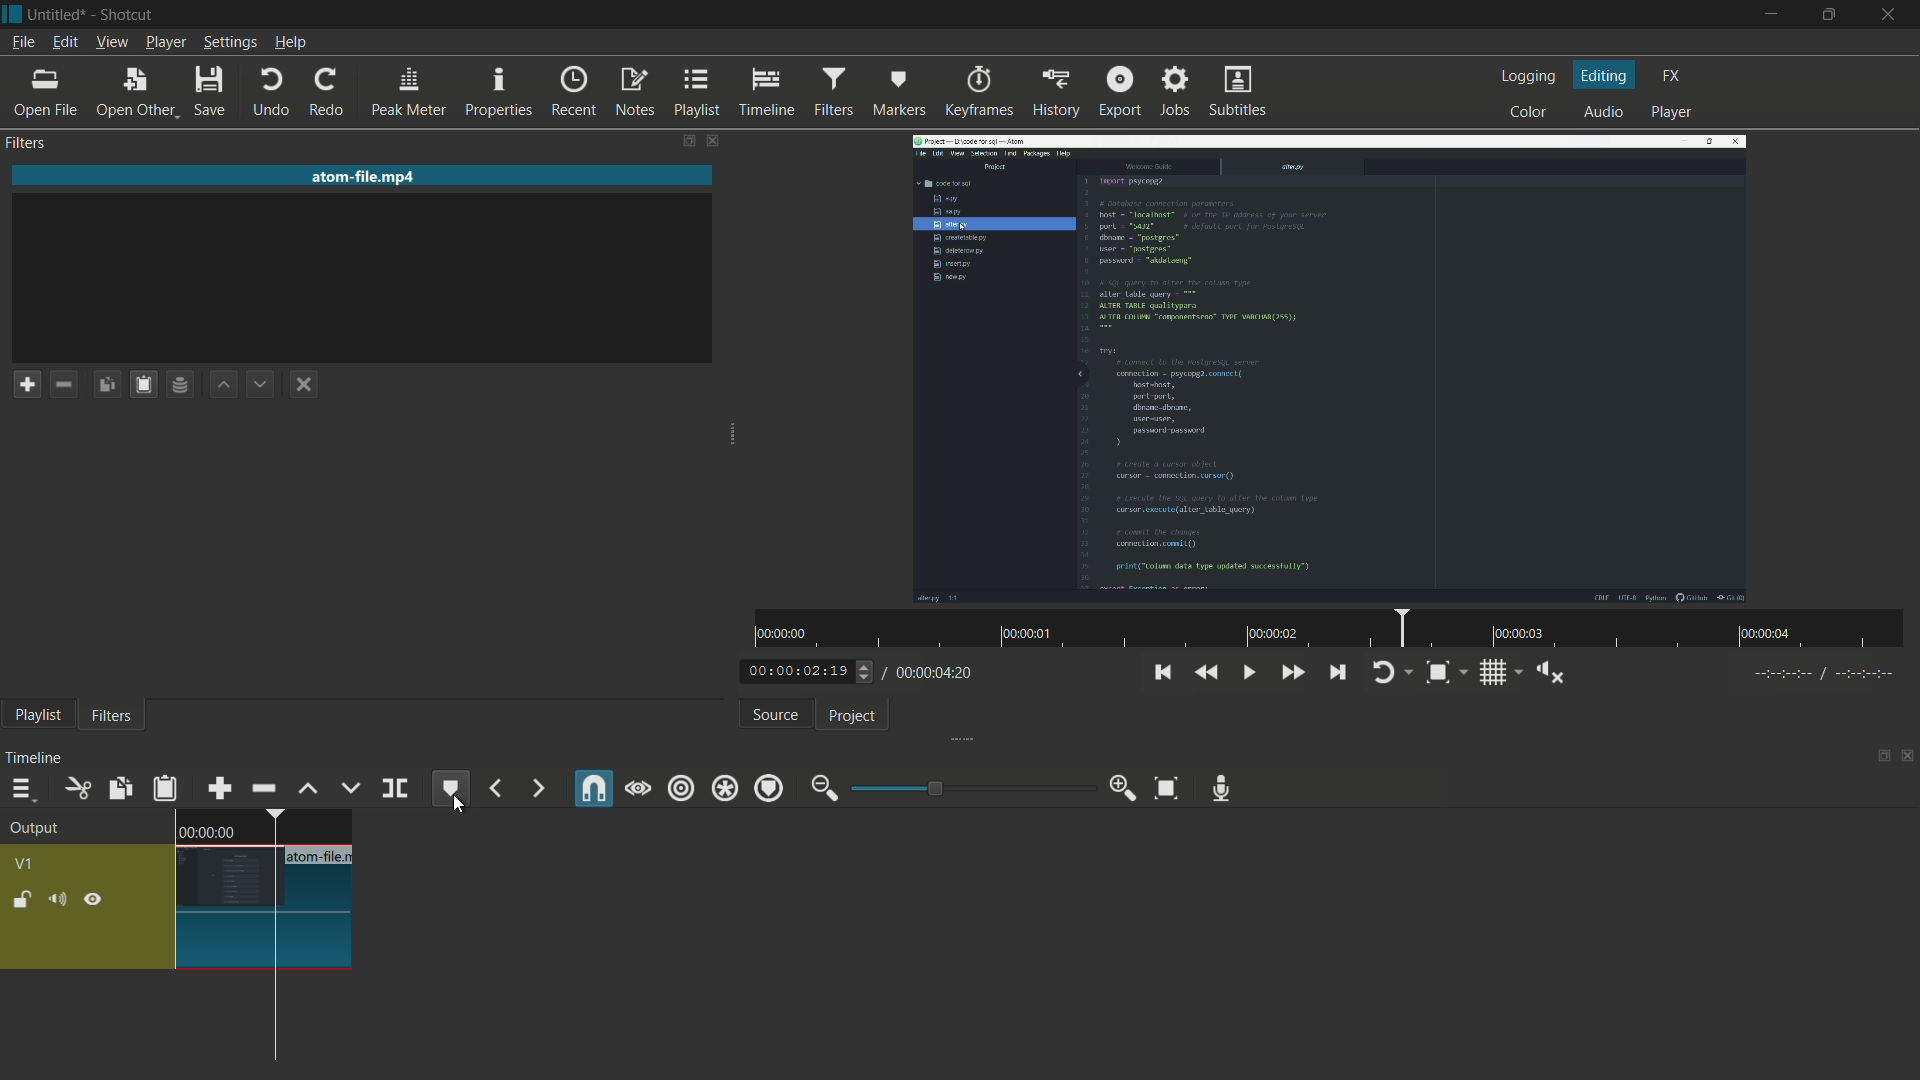  Describe the element at coordinates (712, 140) in the screenshot. I see `close filter` at that location.